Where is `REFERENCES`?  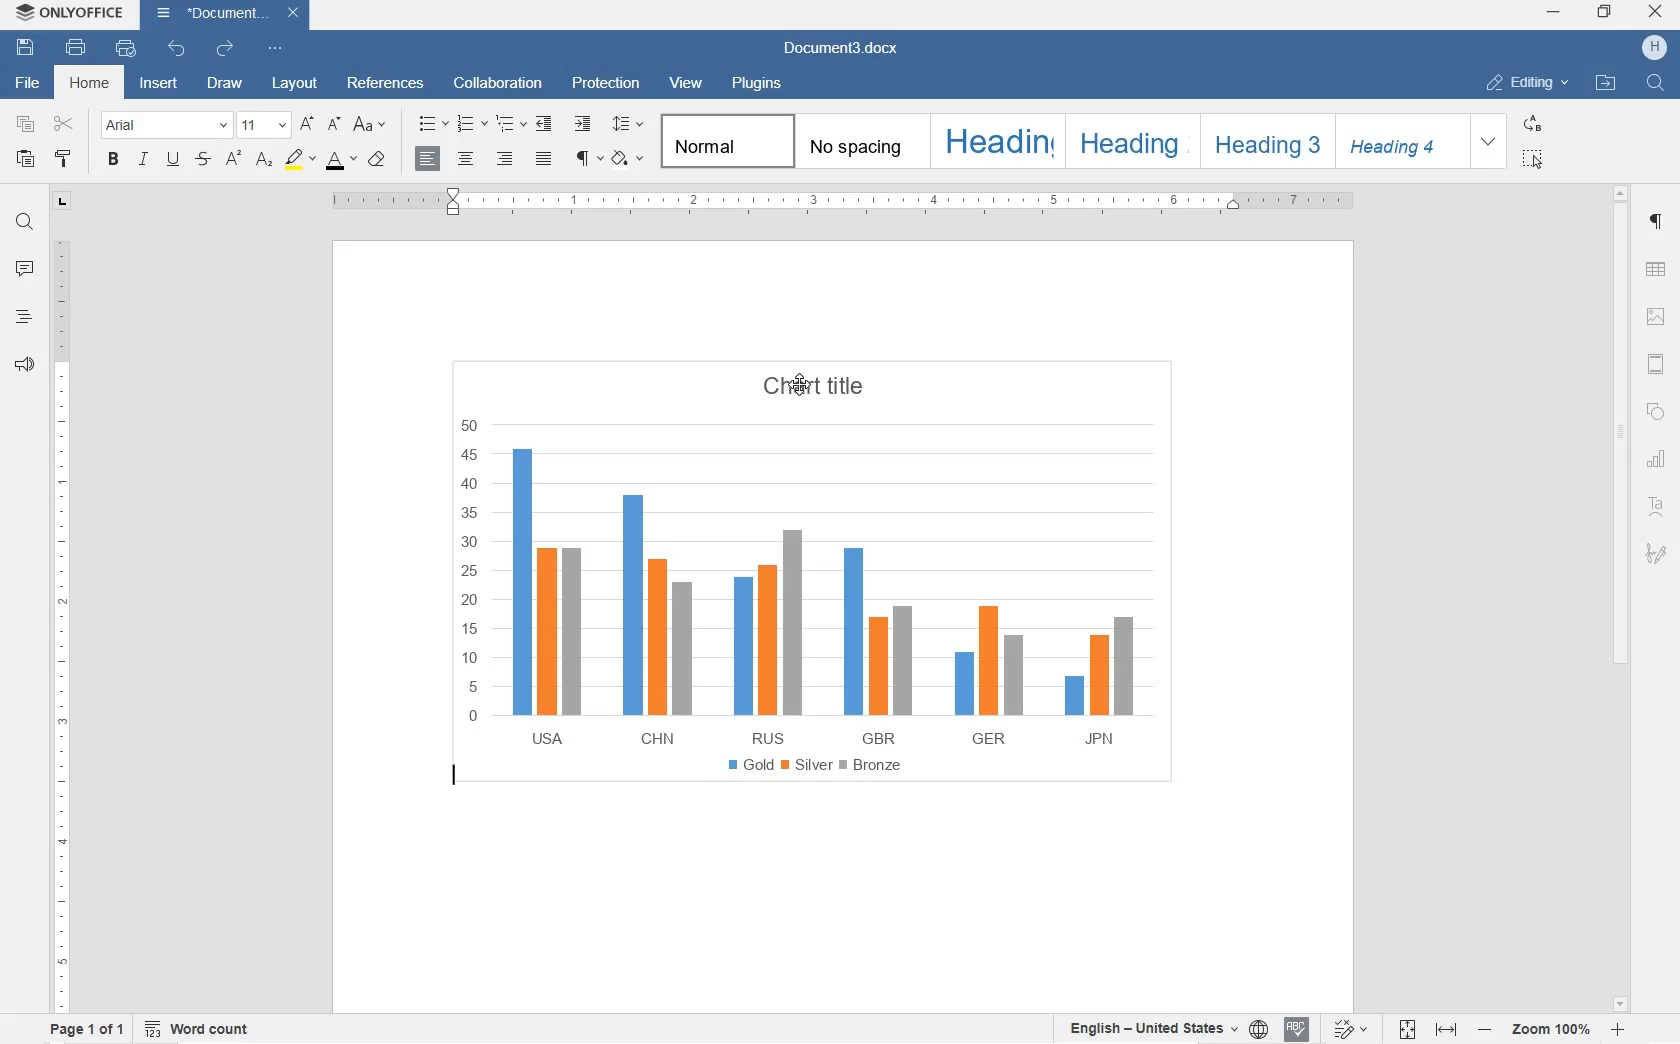
REFERENCES is located at coordinates (386, 81).